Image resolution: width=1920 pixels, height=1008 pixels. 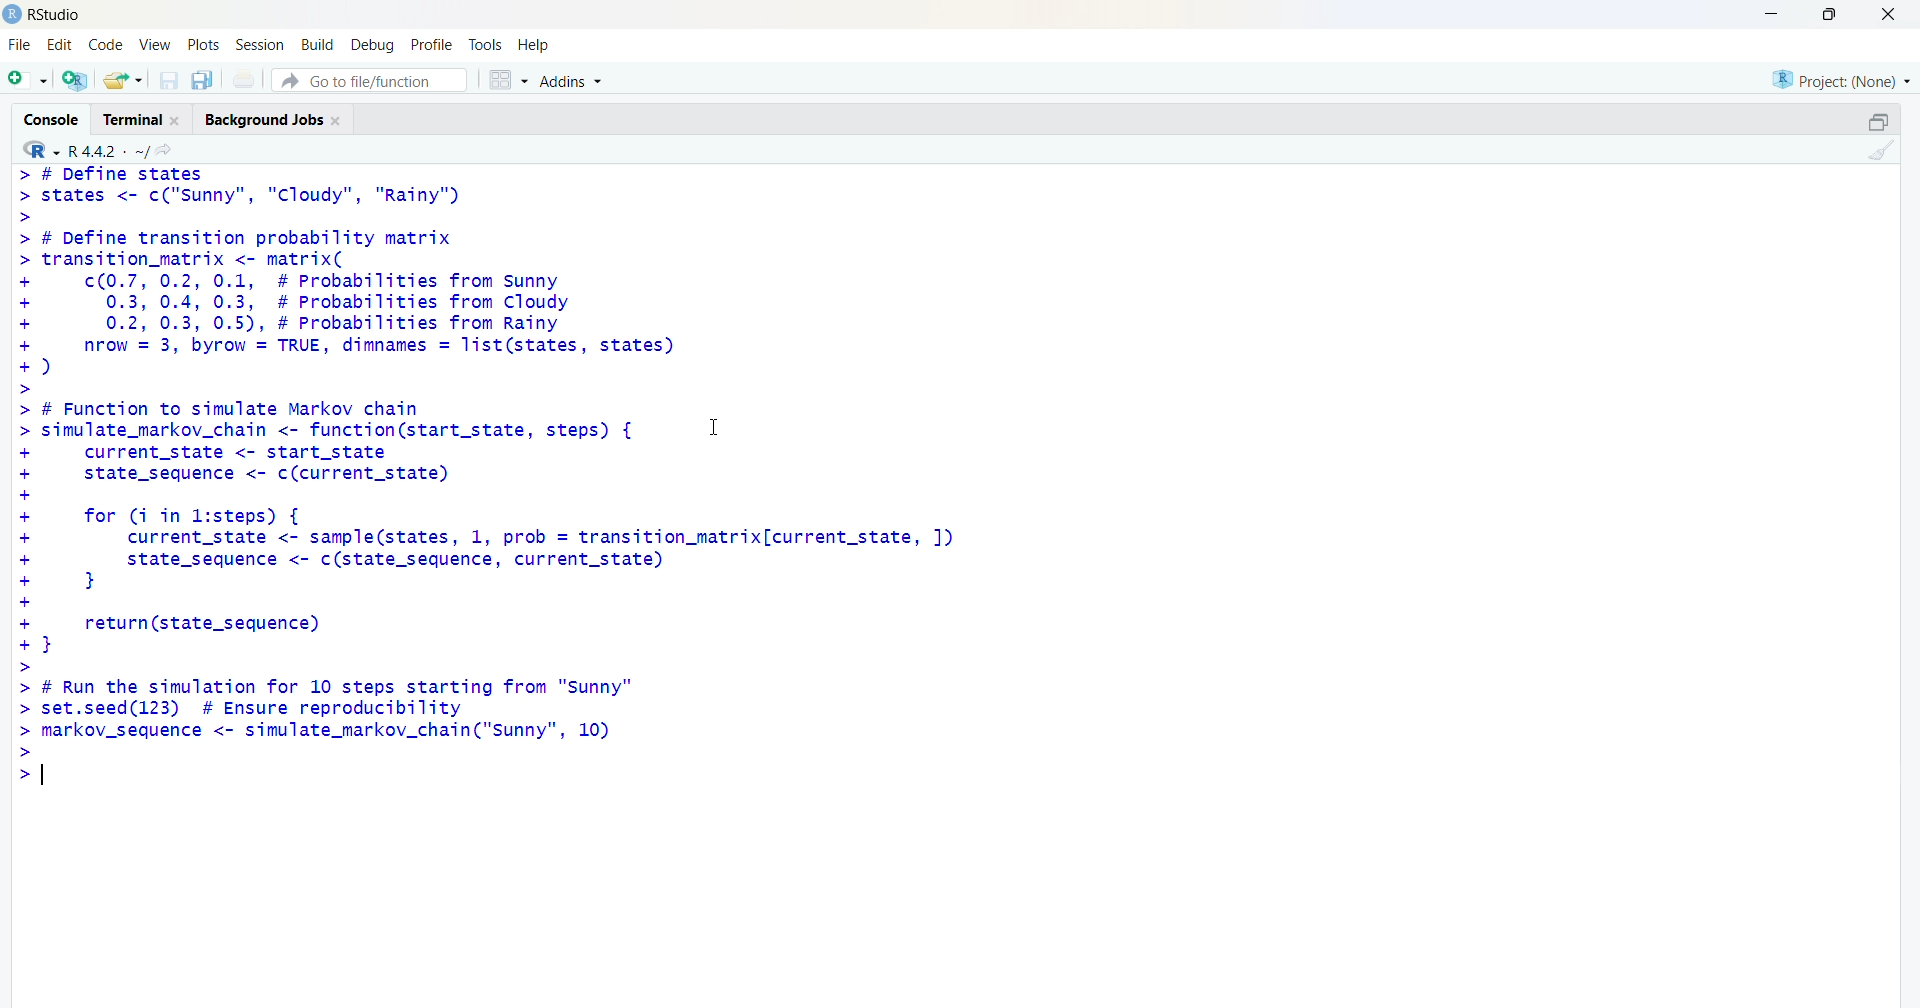 I want to click on debug, so click(x=371, y=45).